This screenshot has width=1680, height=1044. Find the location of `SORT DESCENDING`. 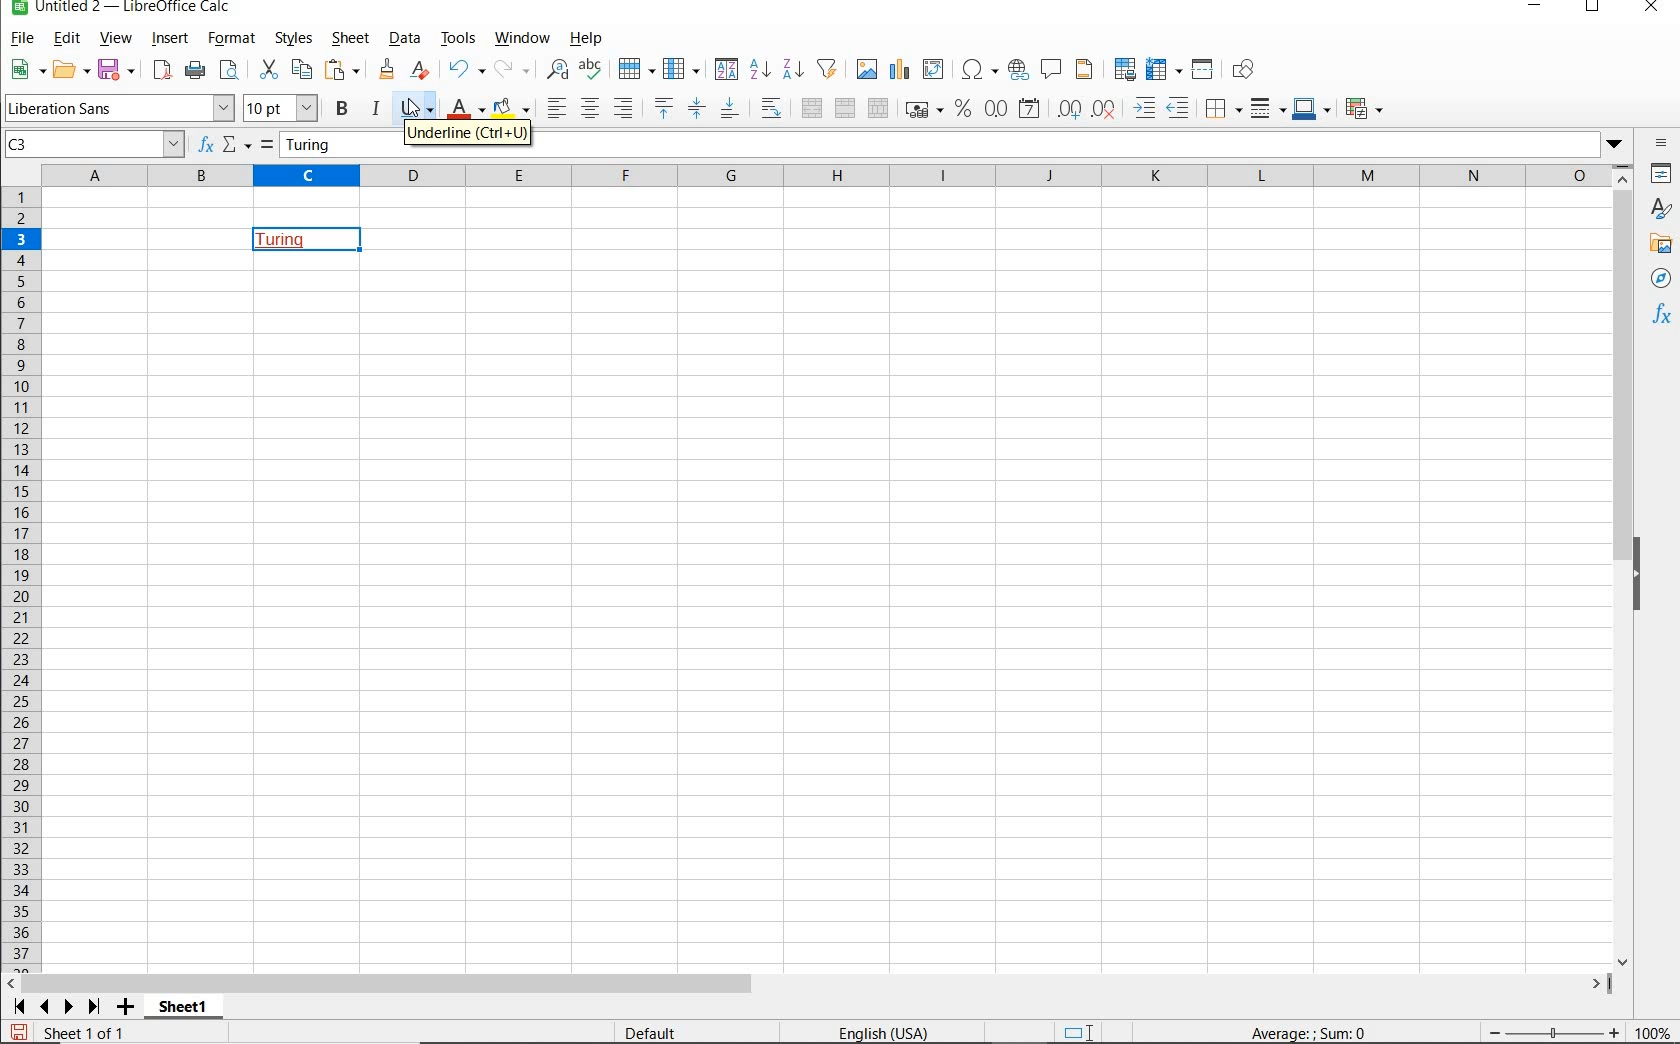

SORT DESCENDING is located at coordinates (793, 72).